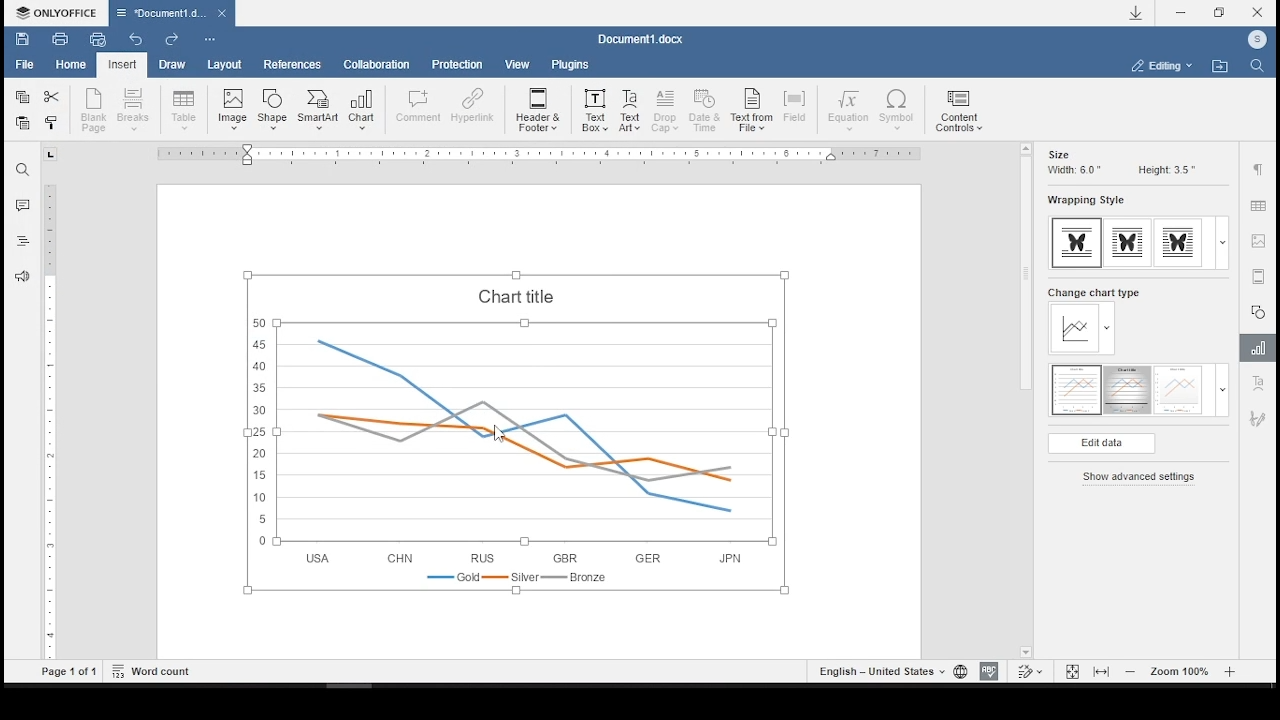 This screenshot has width=1280, height=720. What do you see at coordinates (988, 671) in the screenshot?
I see `spelling check` at bounding box center [988, 671].